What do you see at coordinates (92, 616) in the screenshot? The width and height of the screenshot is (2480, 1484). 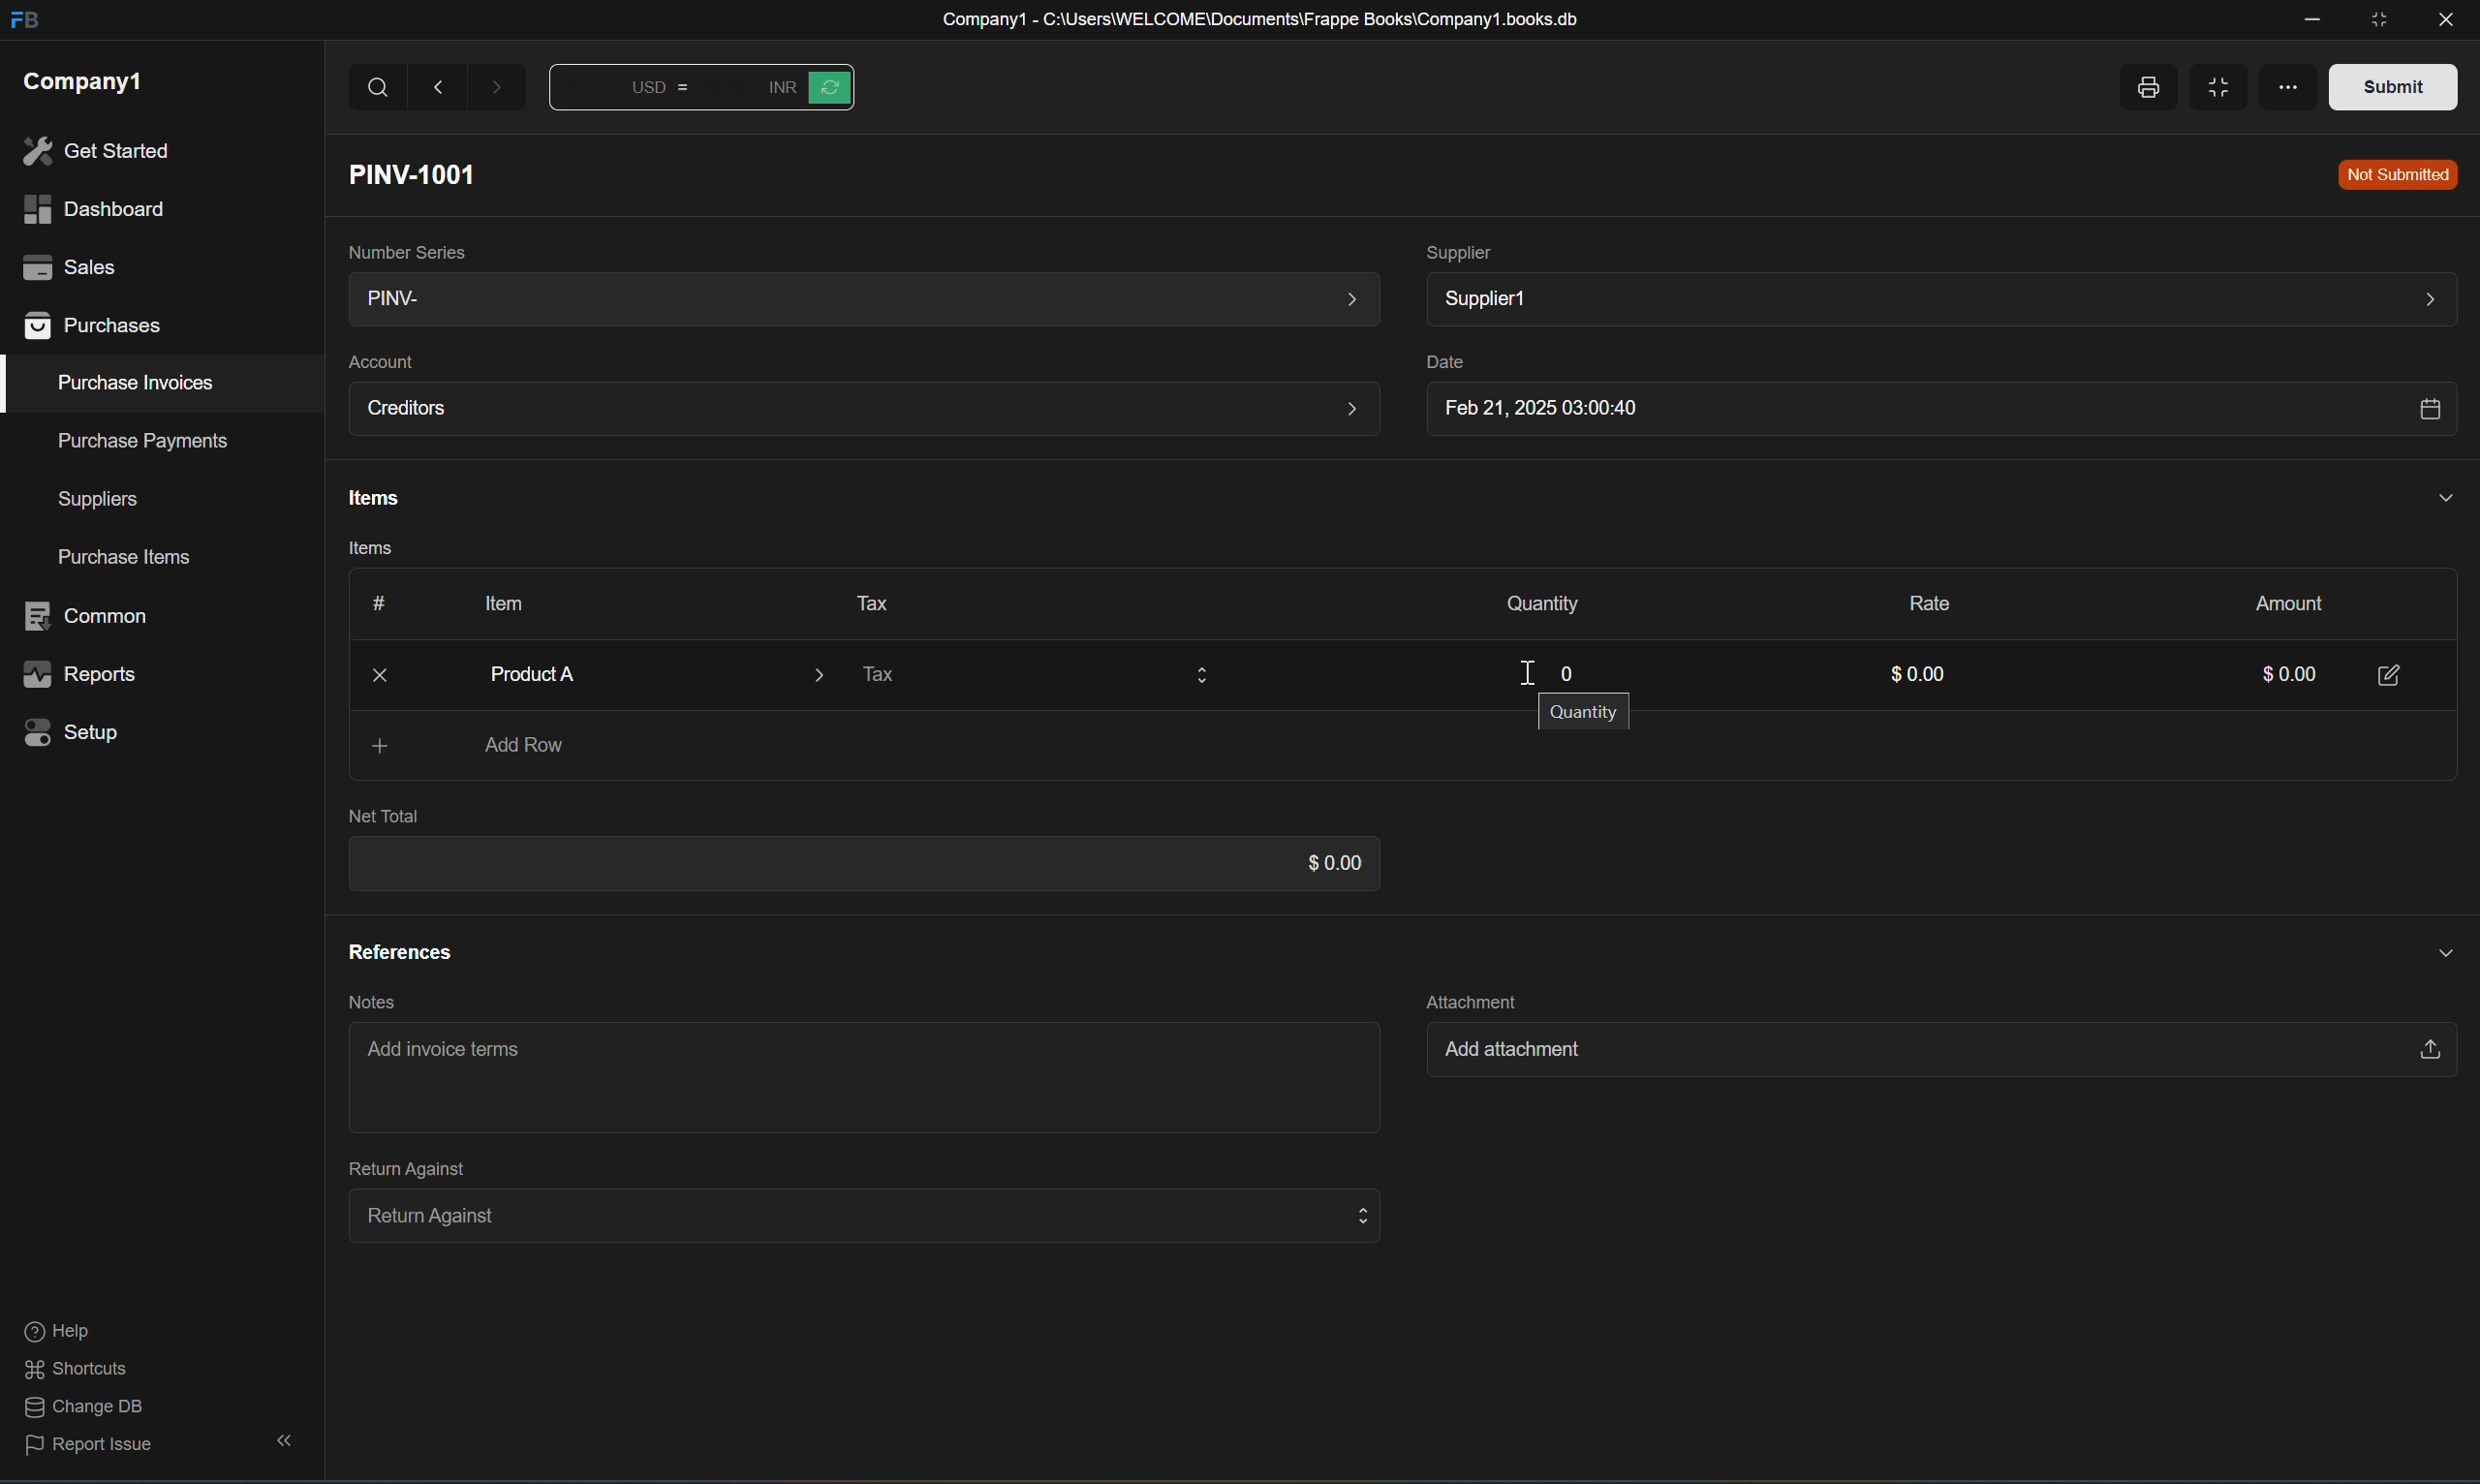 I see `common` at bounding box center [92, 616].